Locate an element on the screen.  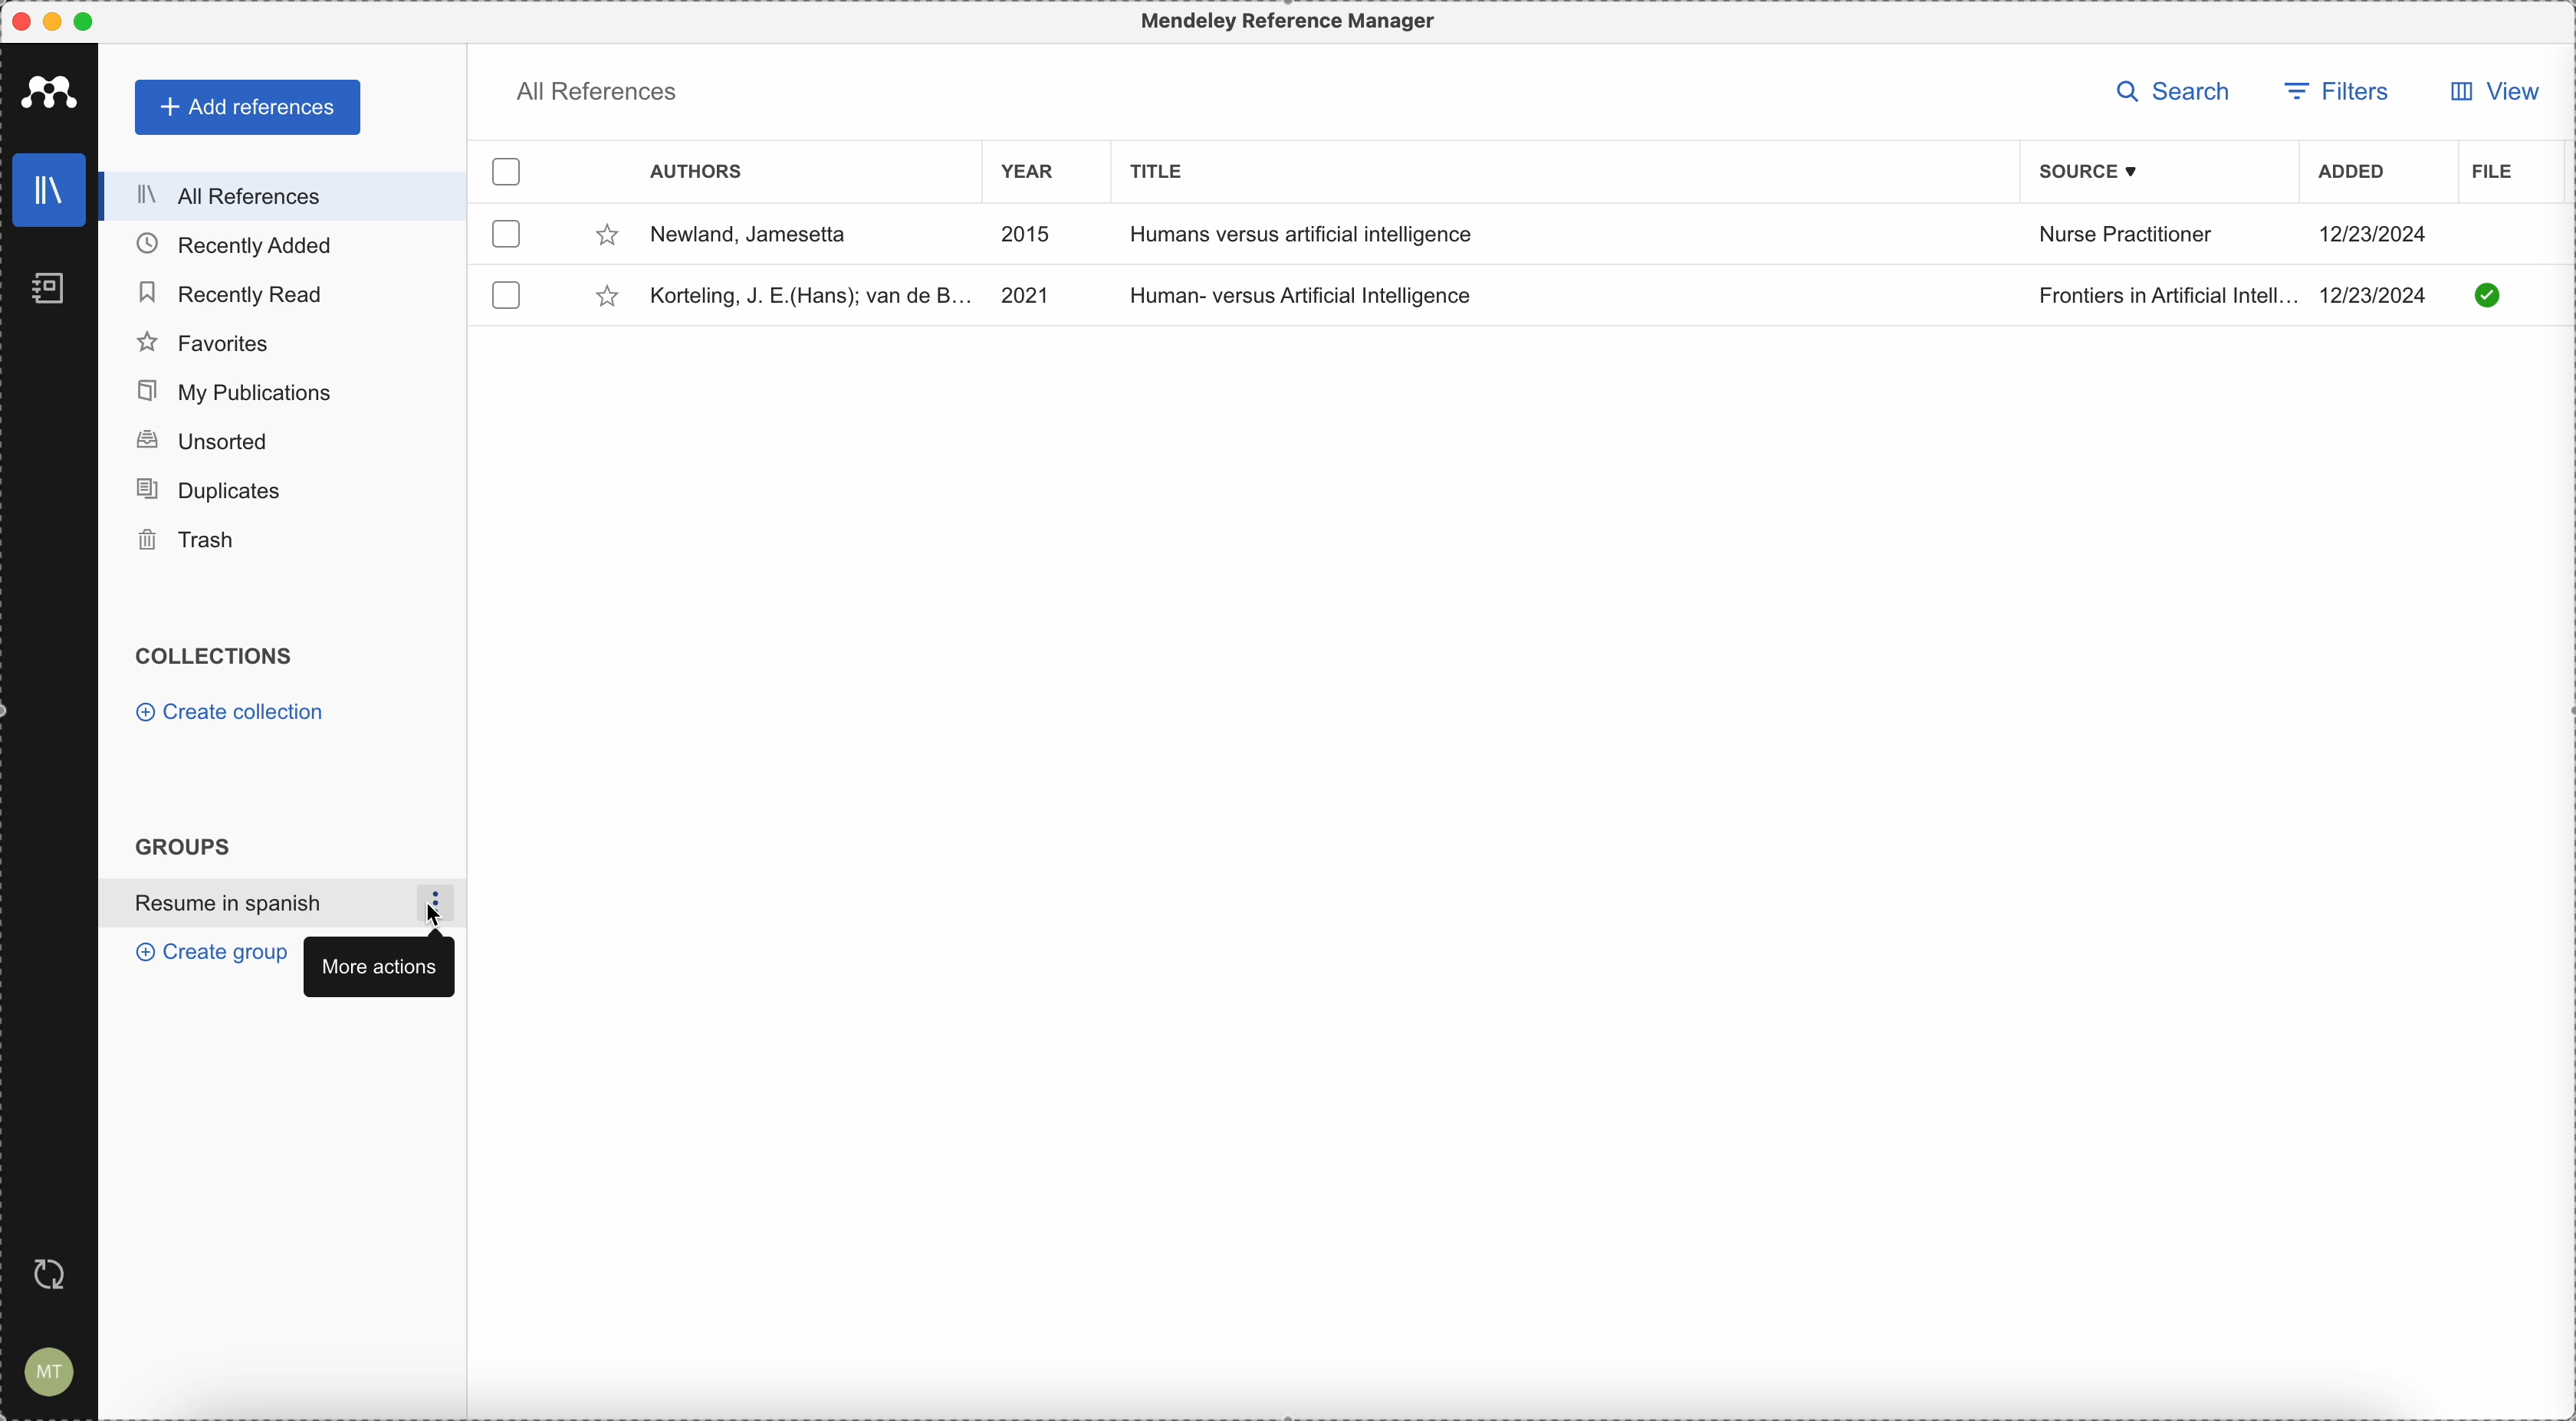
2021 is located at coordinates (1024, 293).